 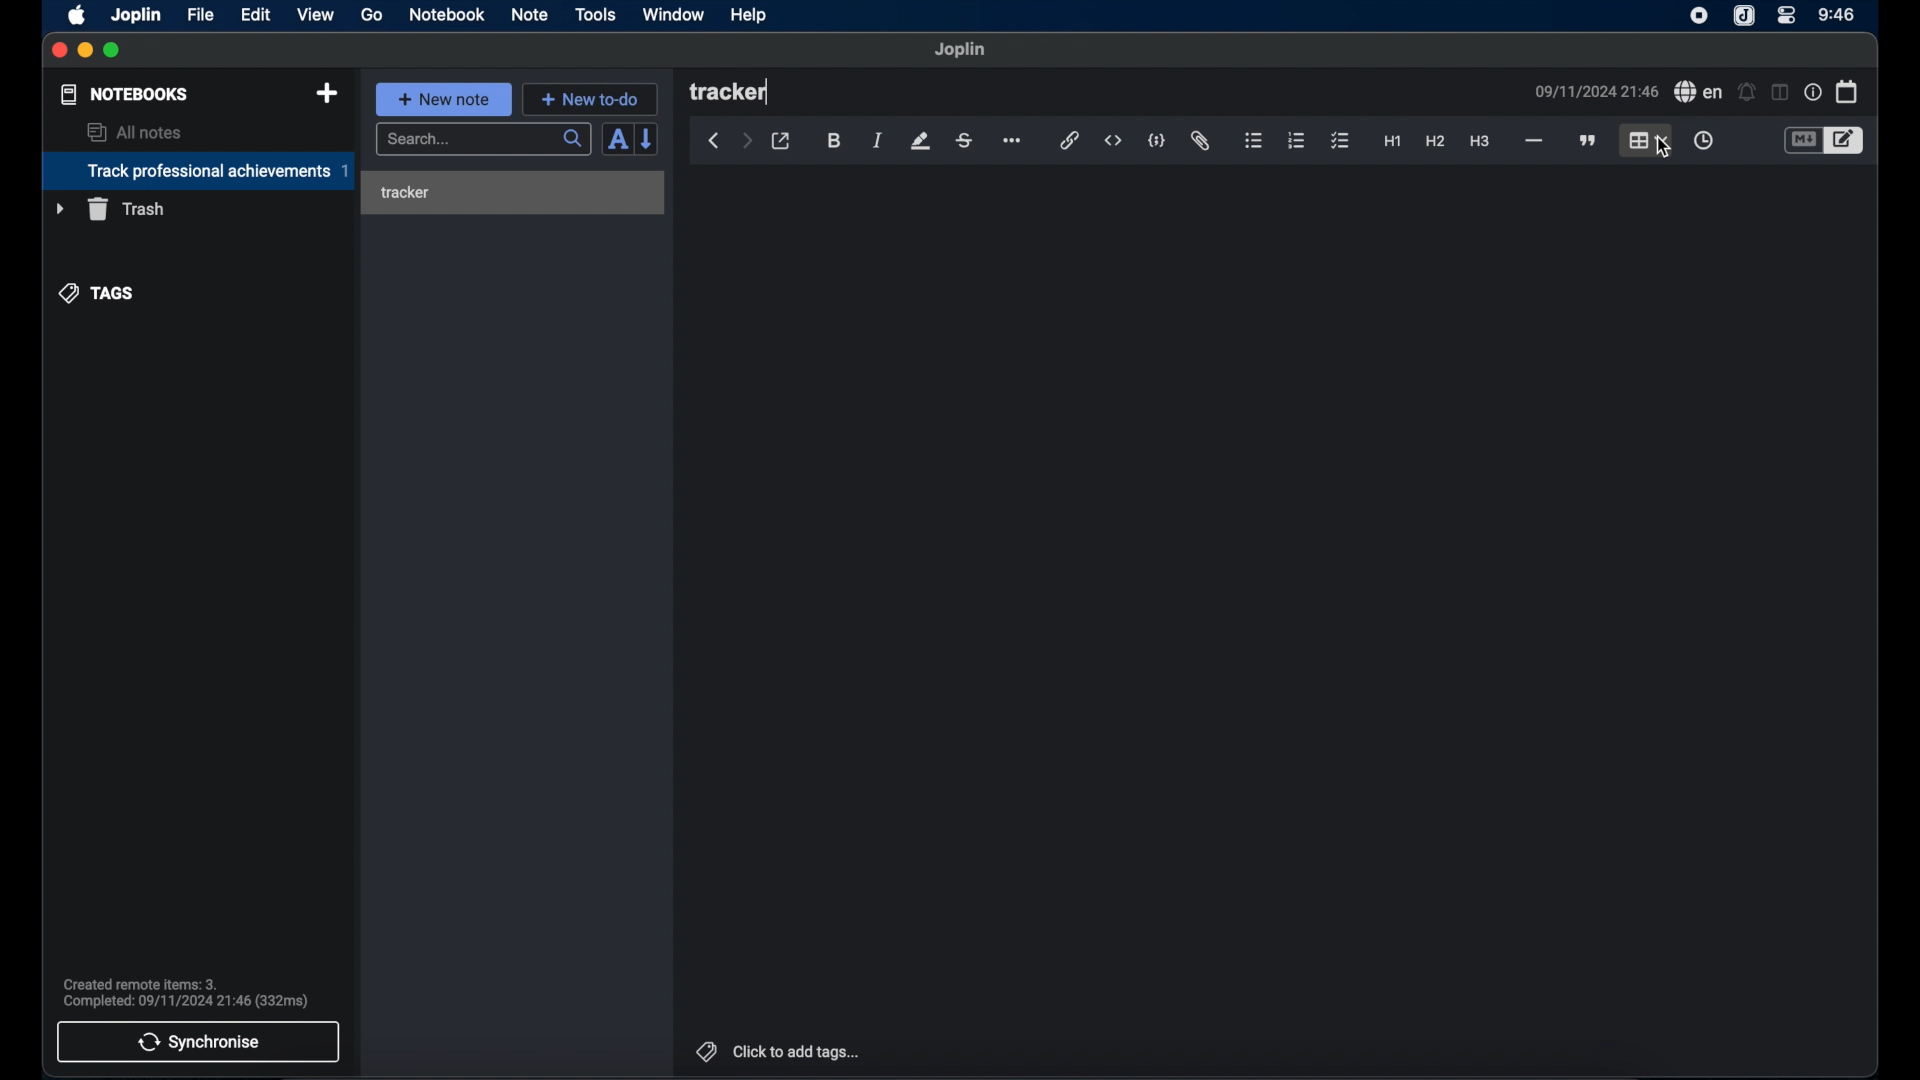 What do you see at coordinates (961, 50) in the screenshot?
I see `joplin` at bounding box center [961, 50].